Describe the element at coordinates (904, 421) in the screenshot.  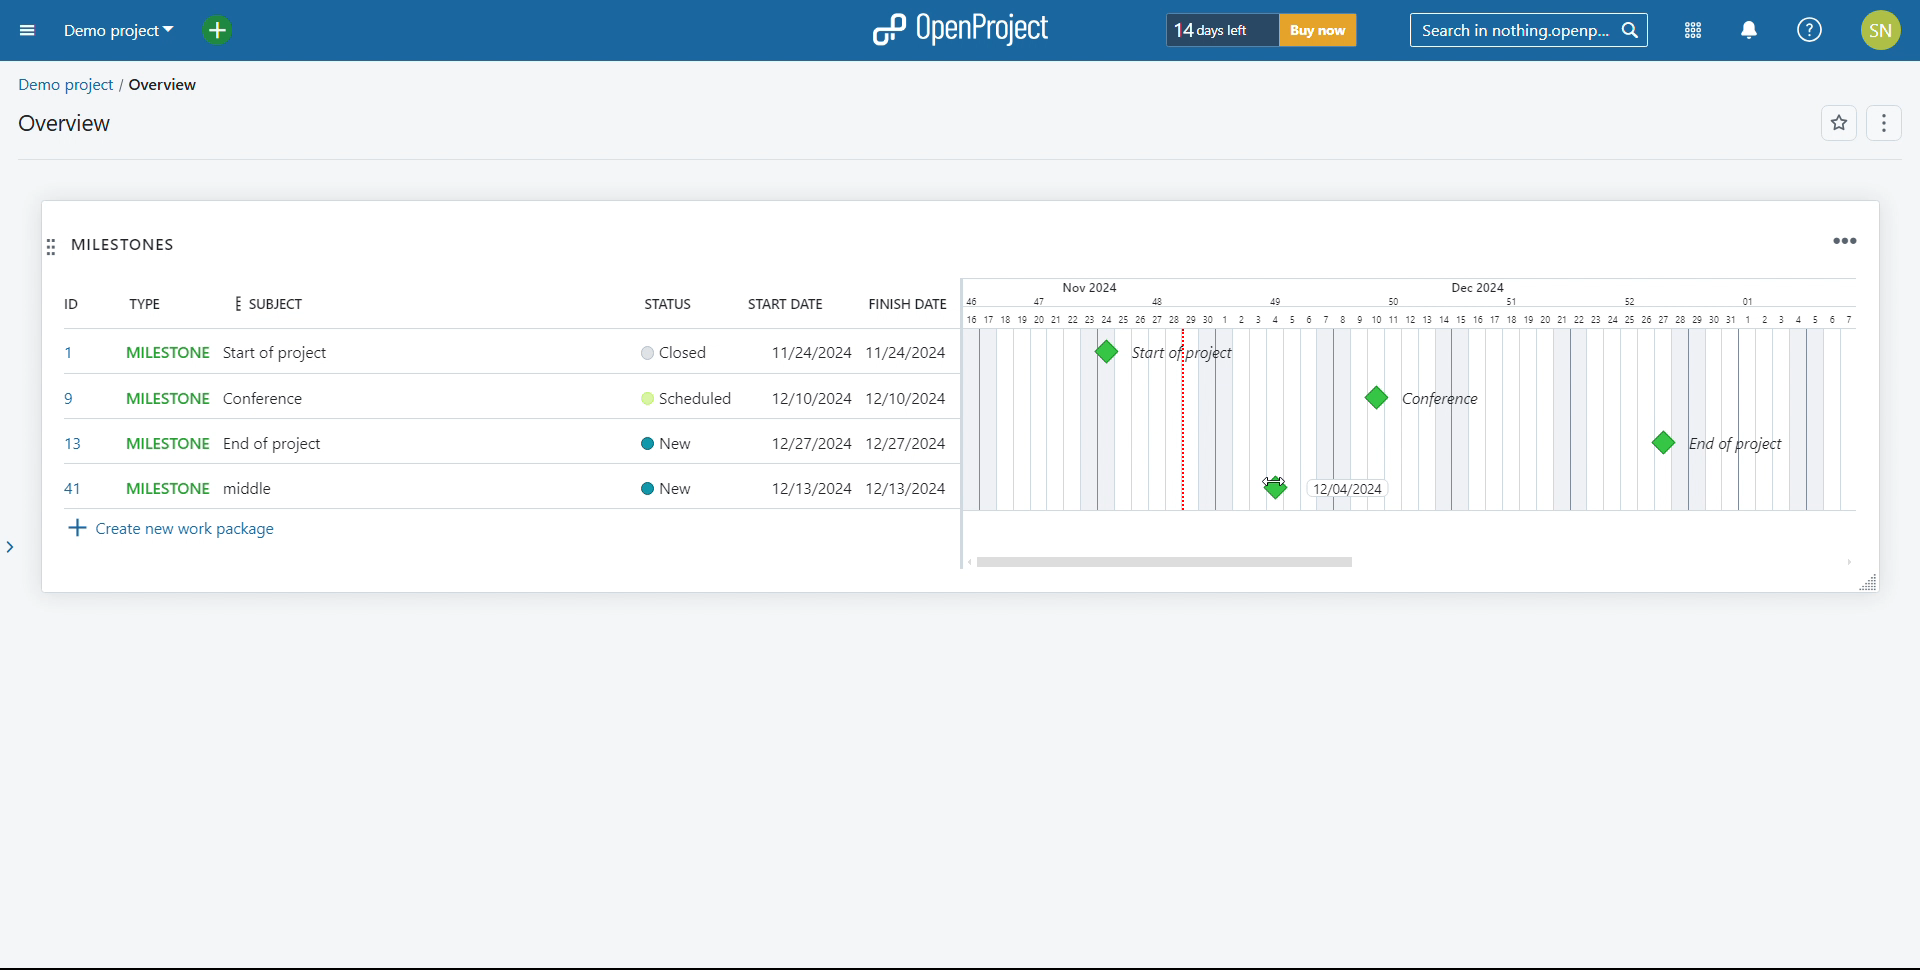
I see `finish date` at that location.